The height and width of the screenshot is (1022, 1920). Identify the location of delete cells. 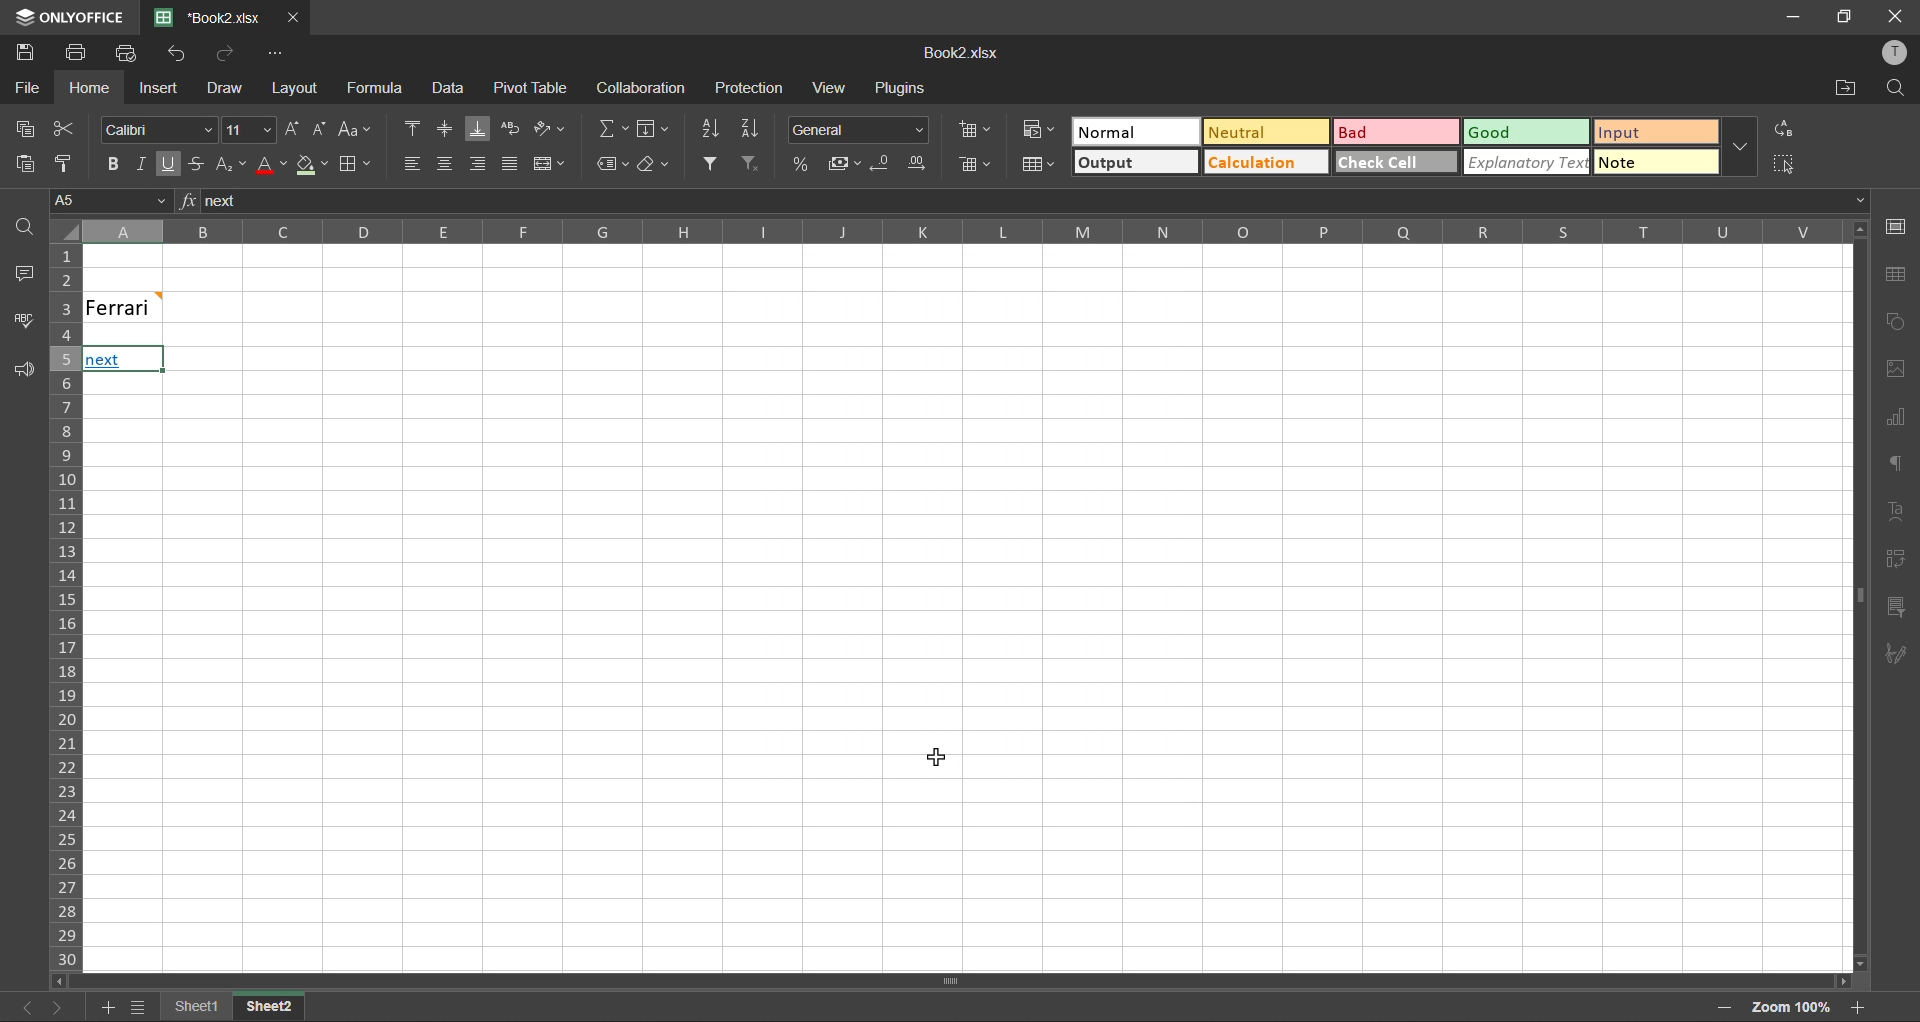
(978, 164).